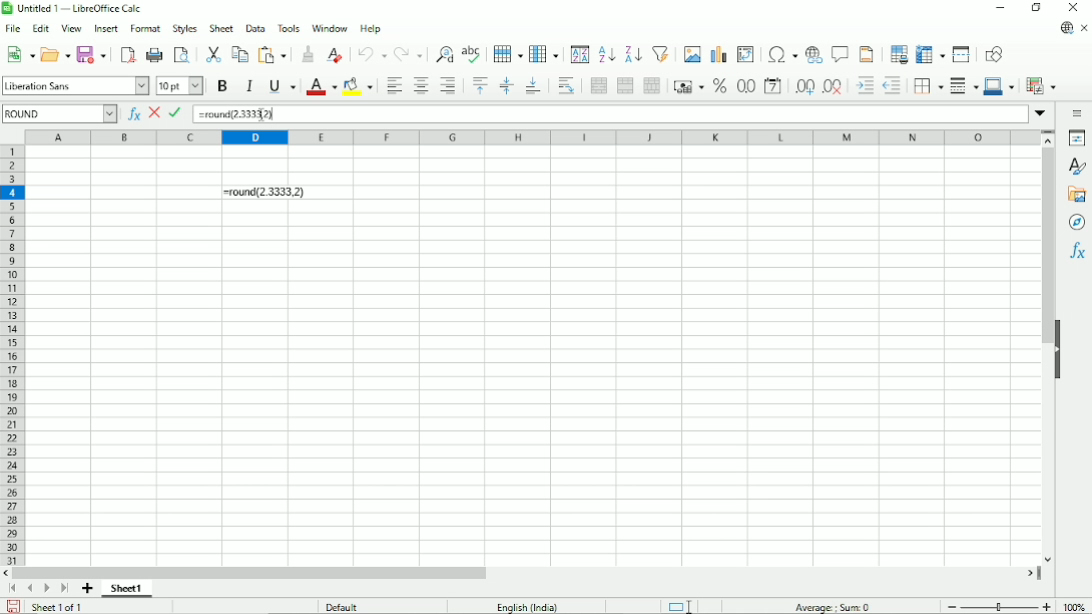 The image size is (1092, 614). I want to click on Borders, so click(930, 87).